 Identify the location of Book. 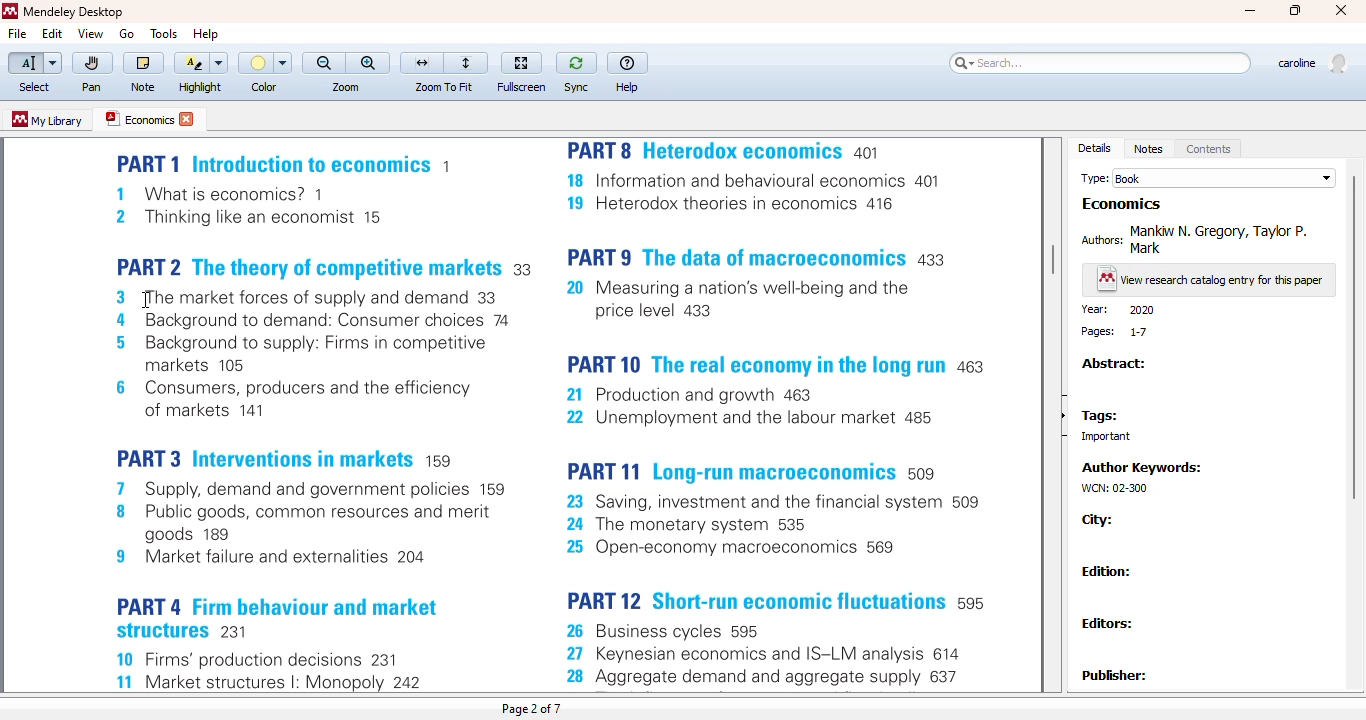
(1227, 175).